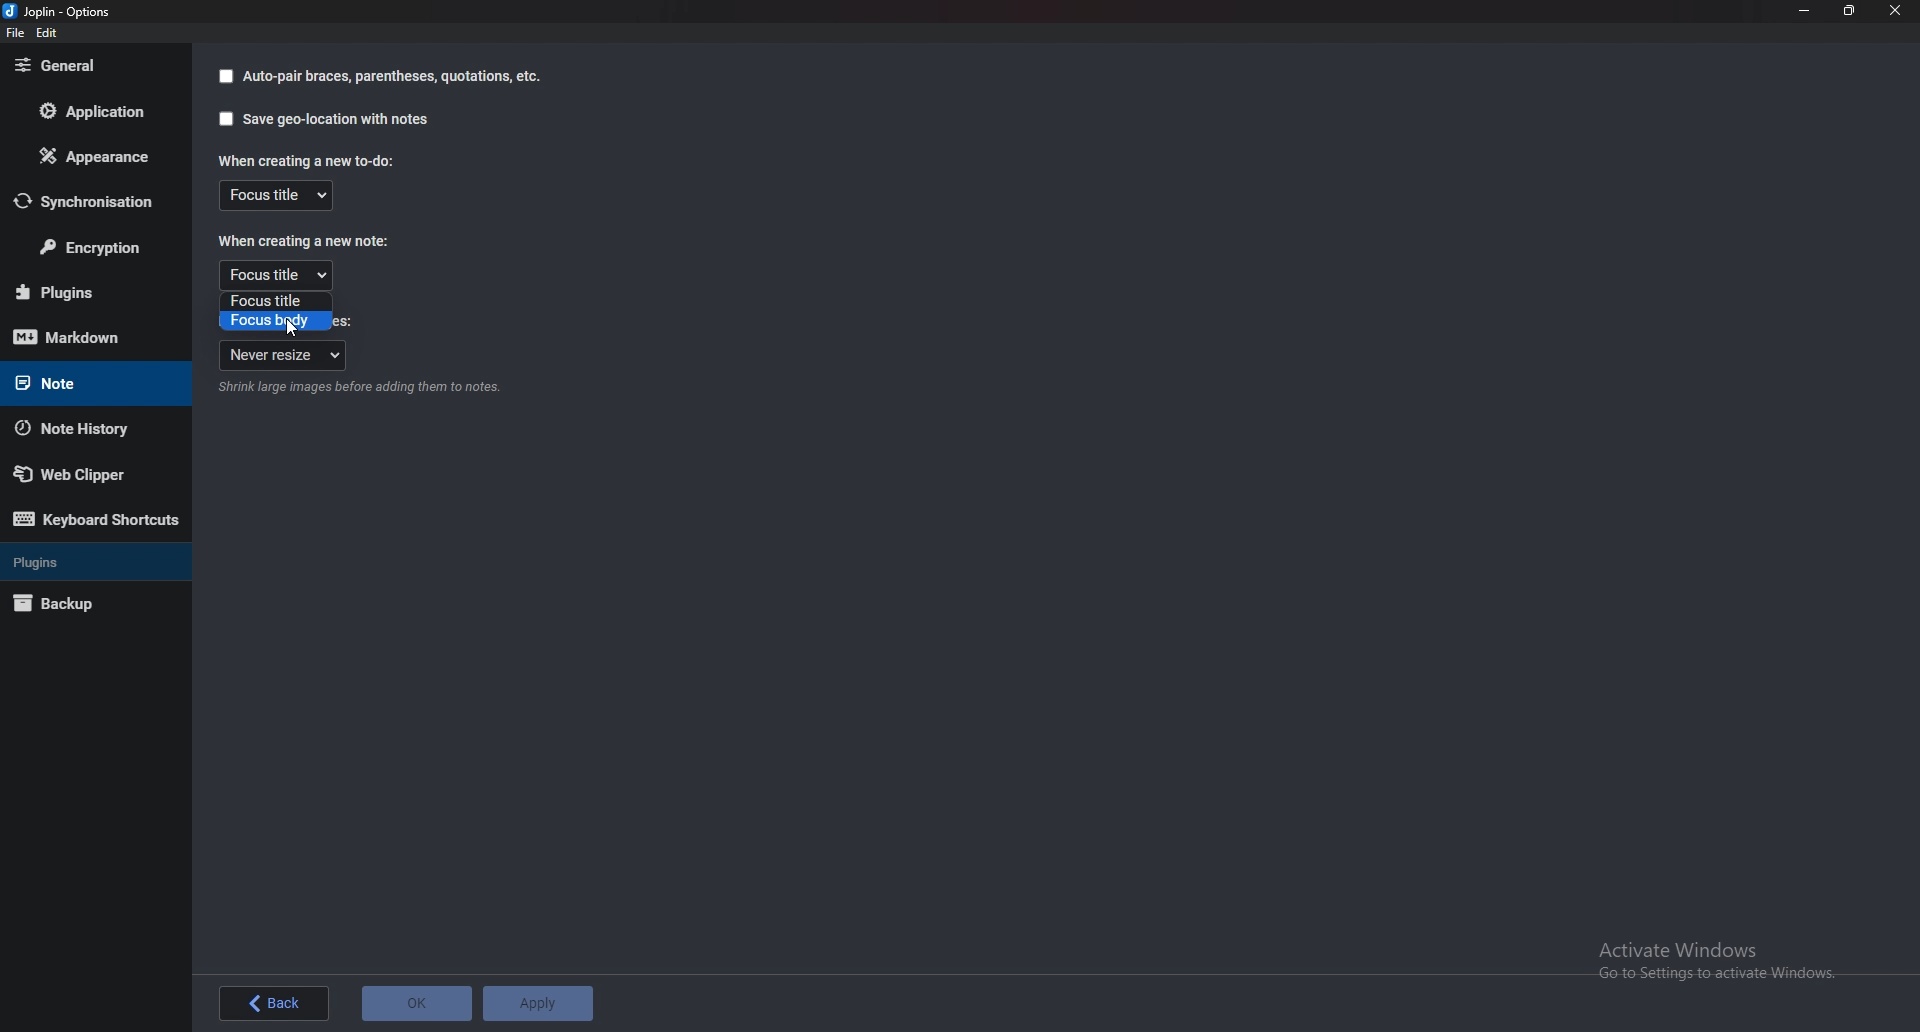 This screenshot has height=1032, width=1920. Describe the element at coordinates (272, 1003) in the screenshot. I see `back` at that location.